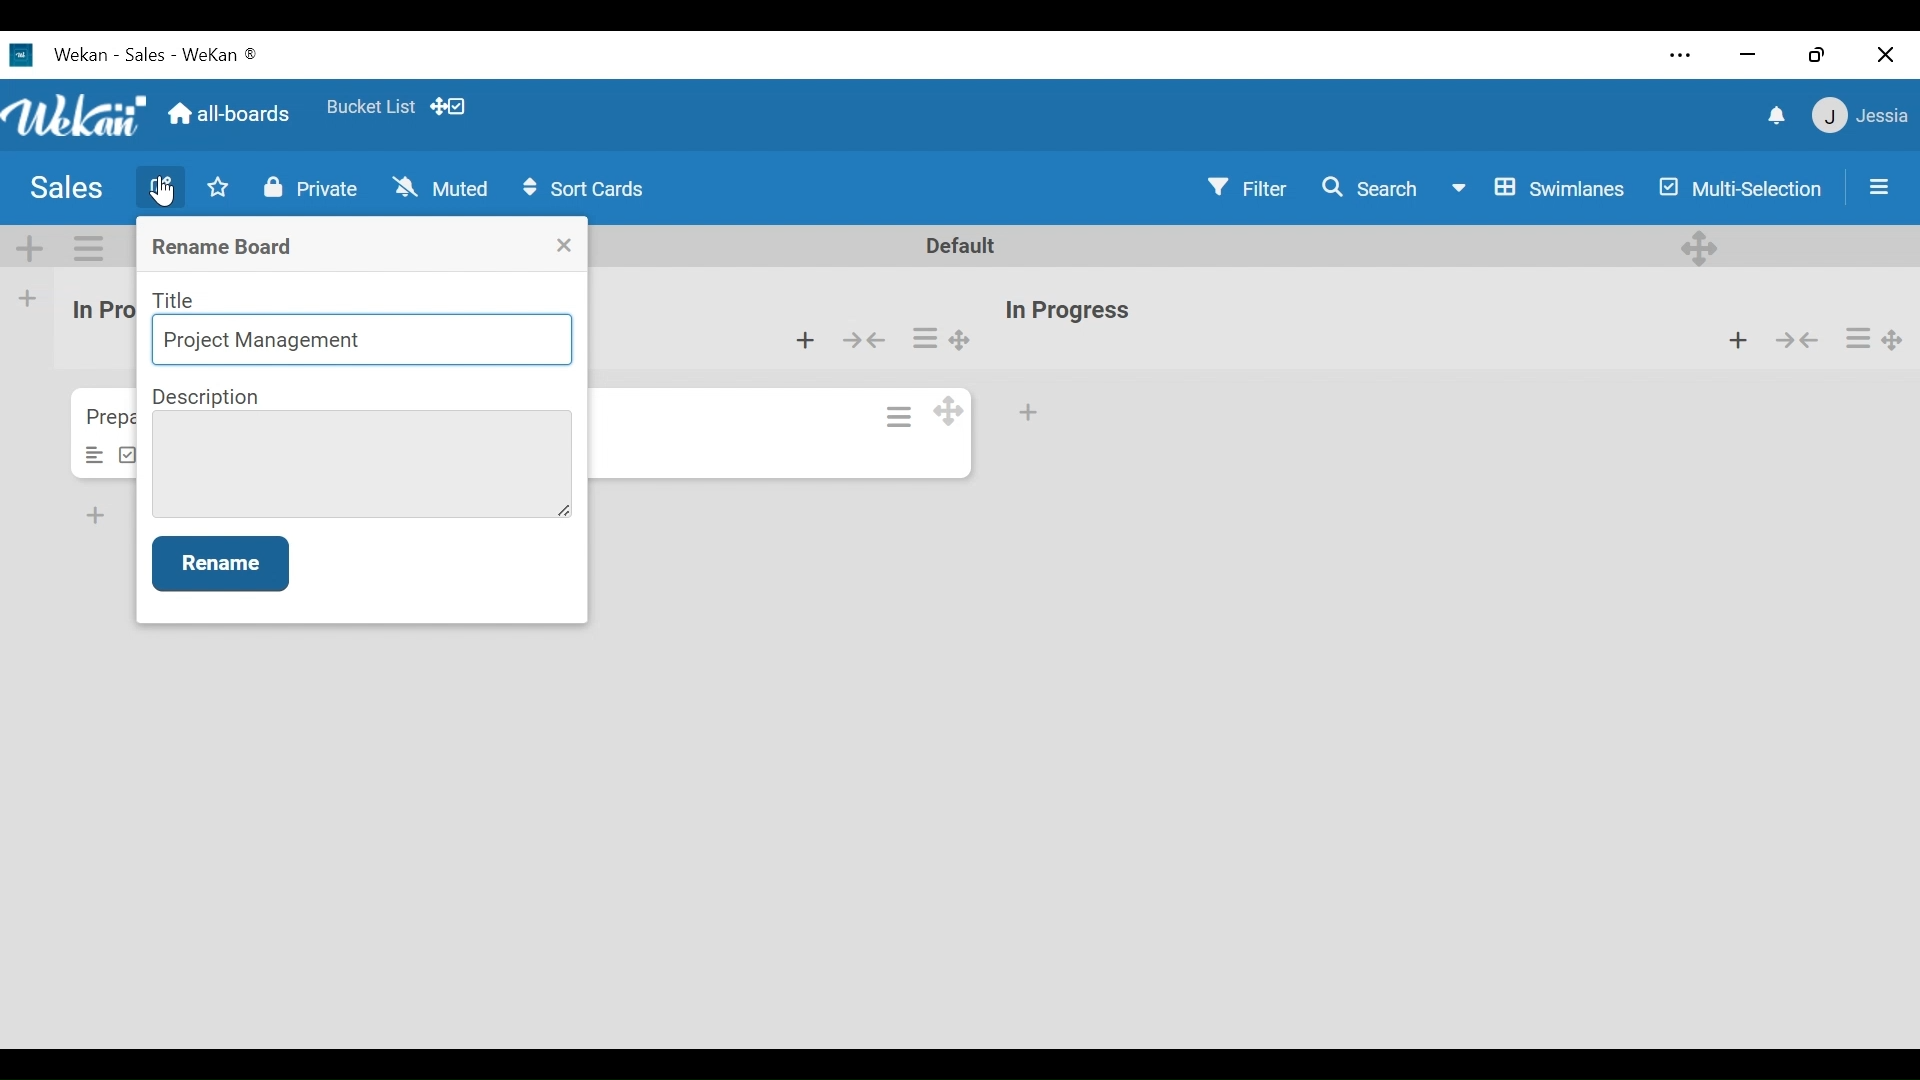 This screenshot has height=1080, width=1920. Describe the element at coordinates (1822, 53) in the screenshot. I see `Restore` at that location.